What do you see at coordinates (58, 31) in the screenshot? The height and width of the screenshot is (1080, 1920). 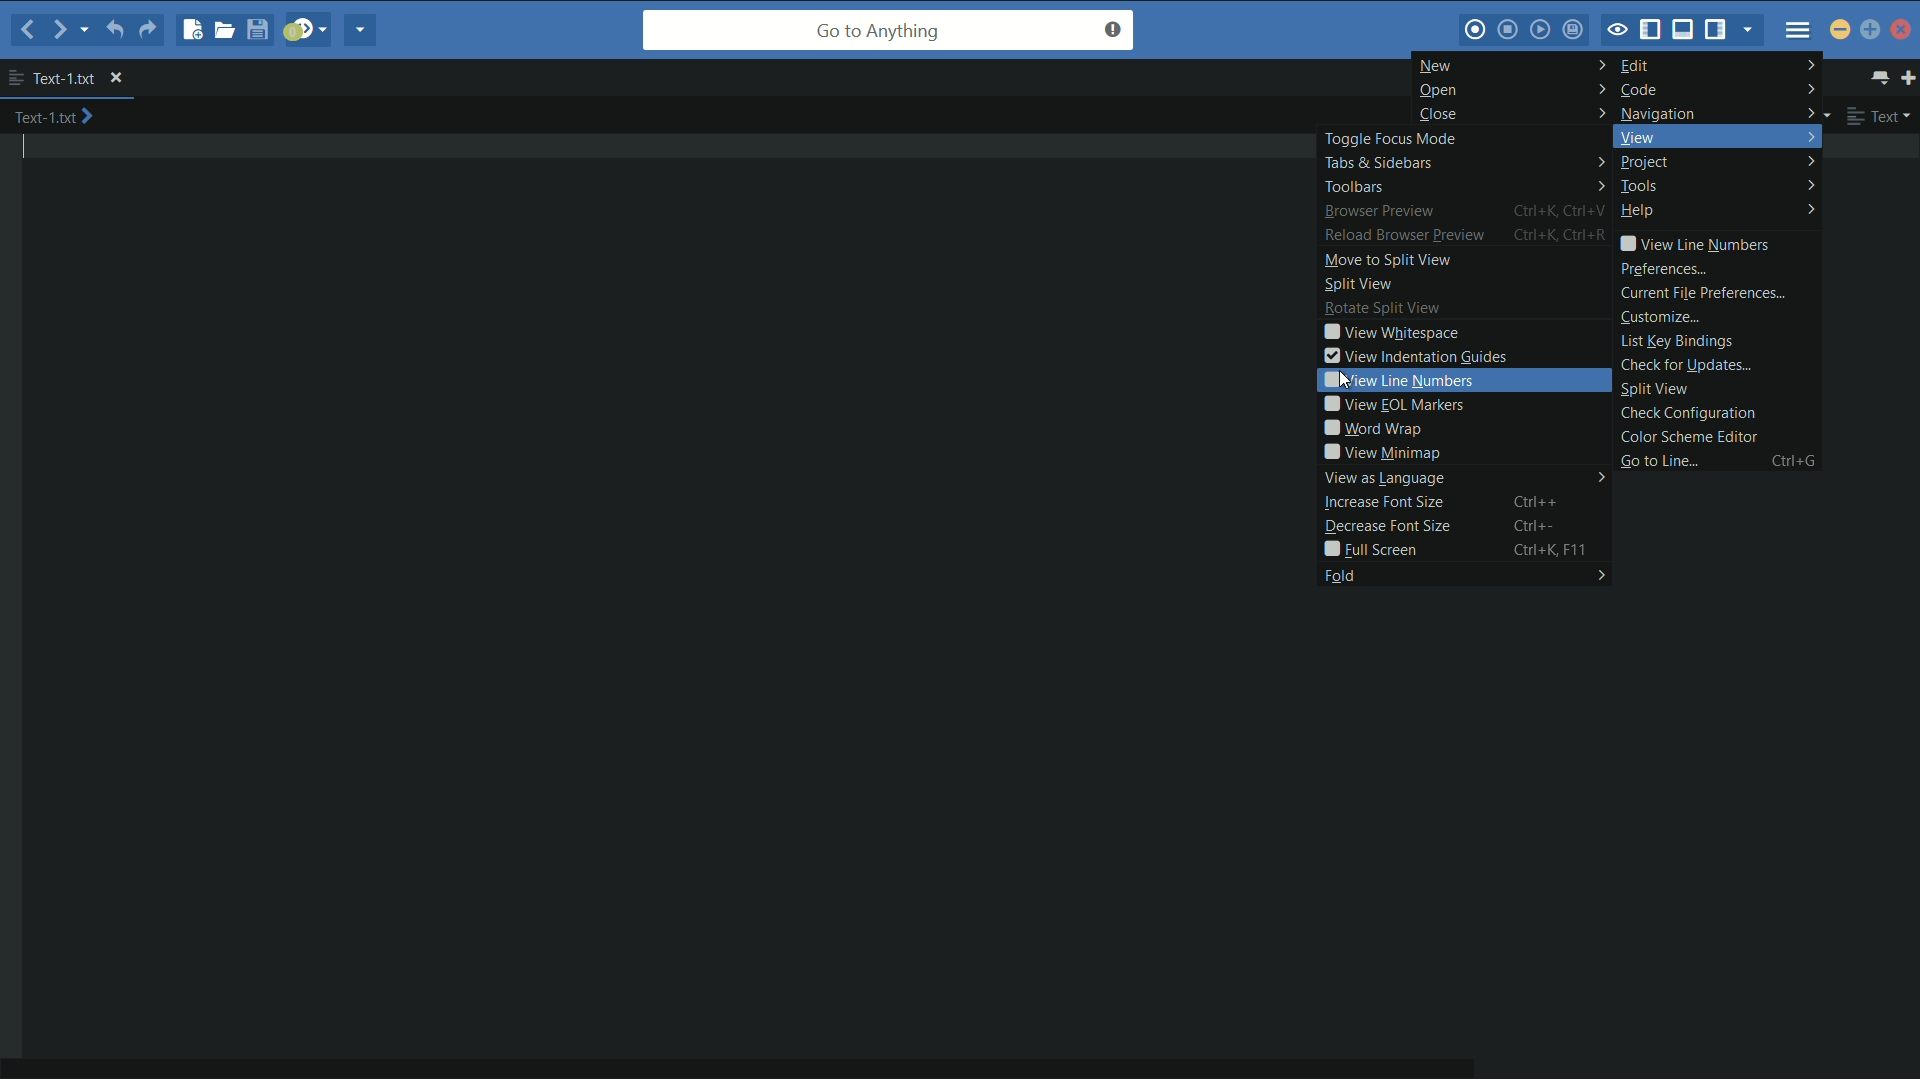 I see `forward` at bounding box center [58, 31].